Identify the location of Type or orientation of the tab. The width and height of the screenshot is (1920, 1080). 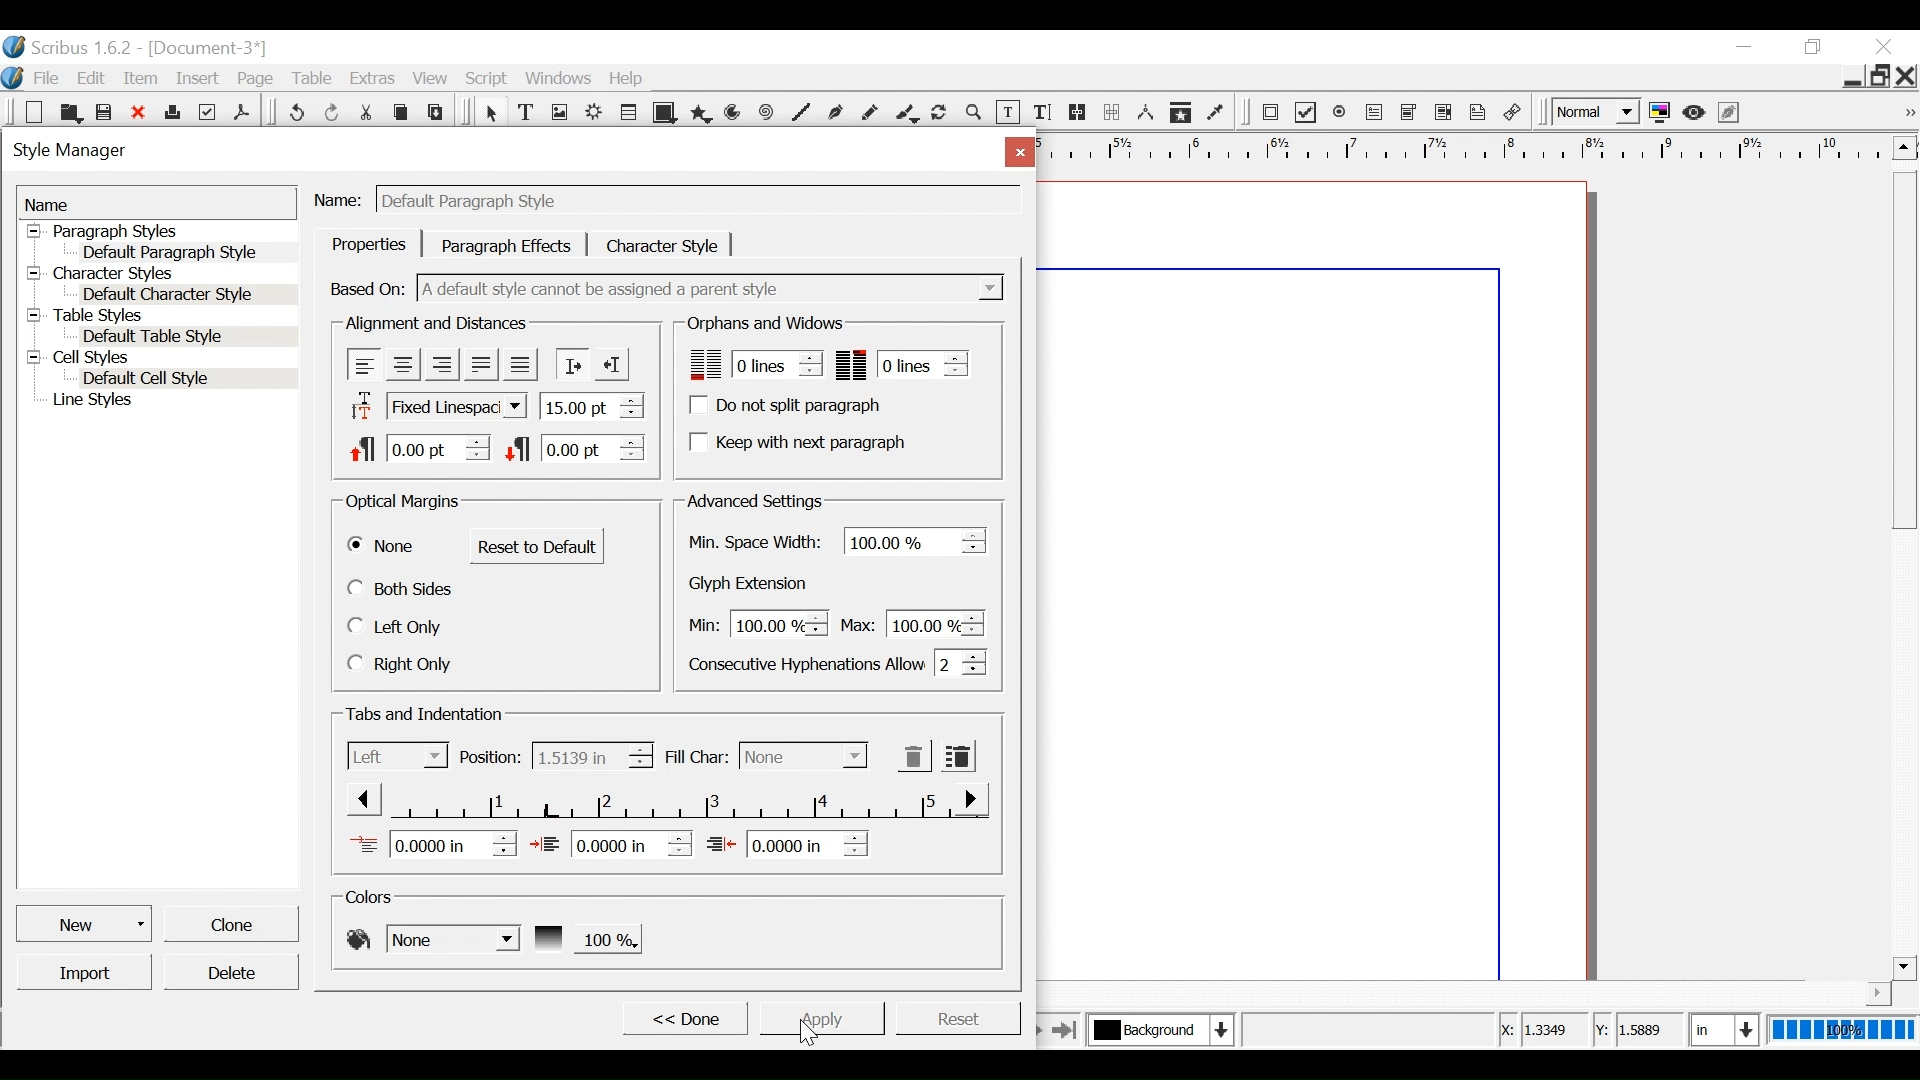
(398, 755).